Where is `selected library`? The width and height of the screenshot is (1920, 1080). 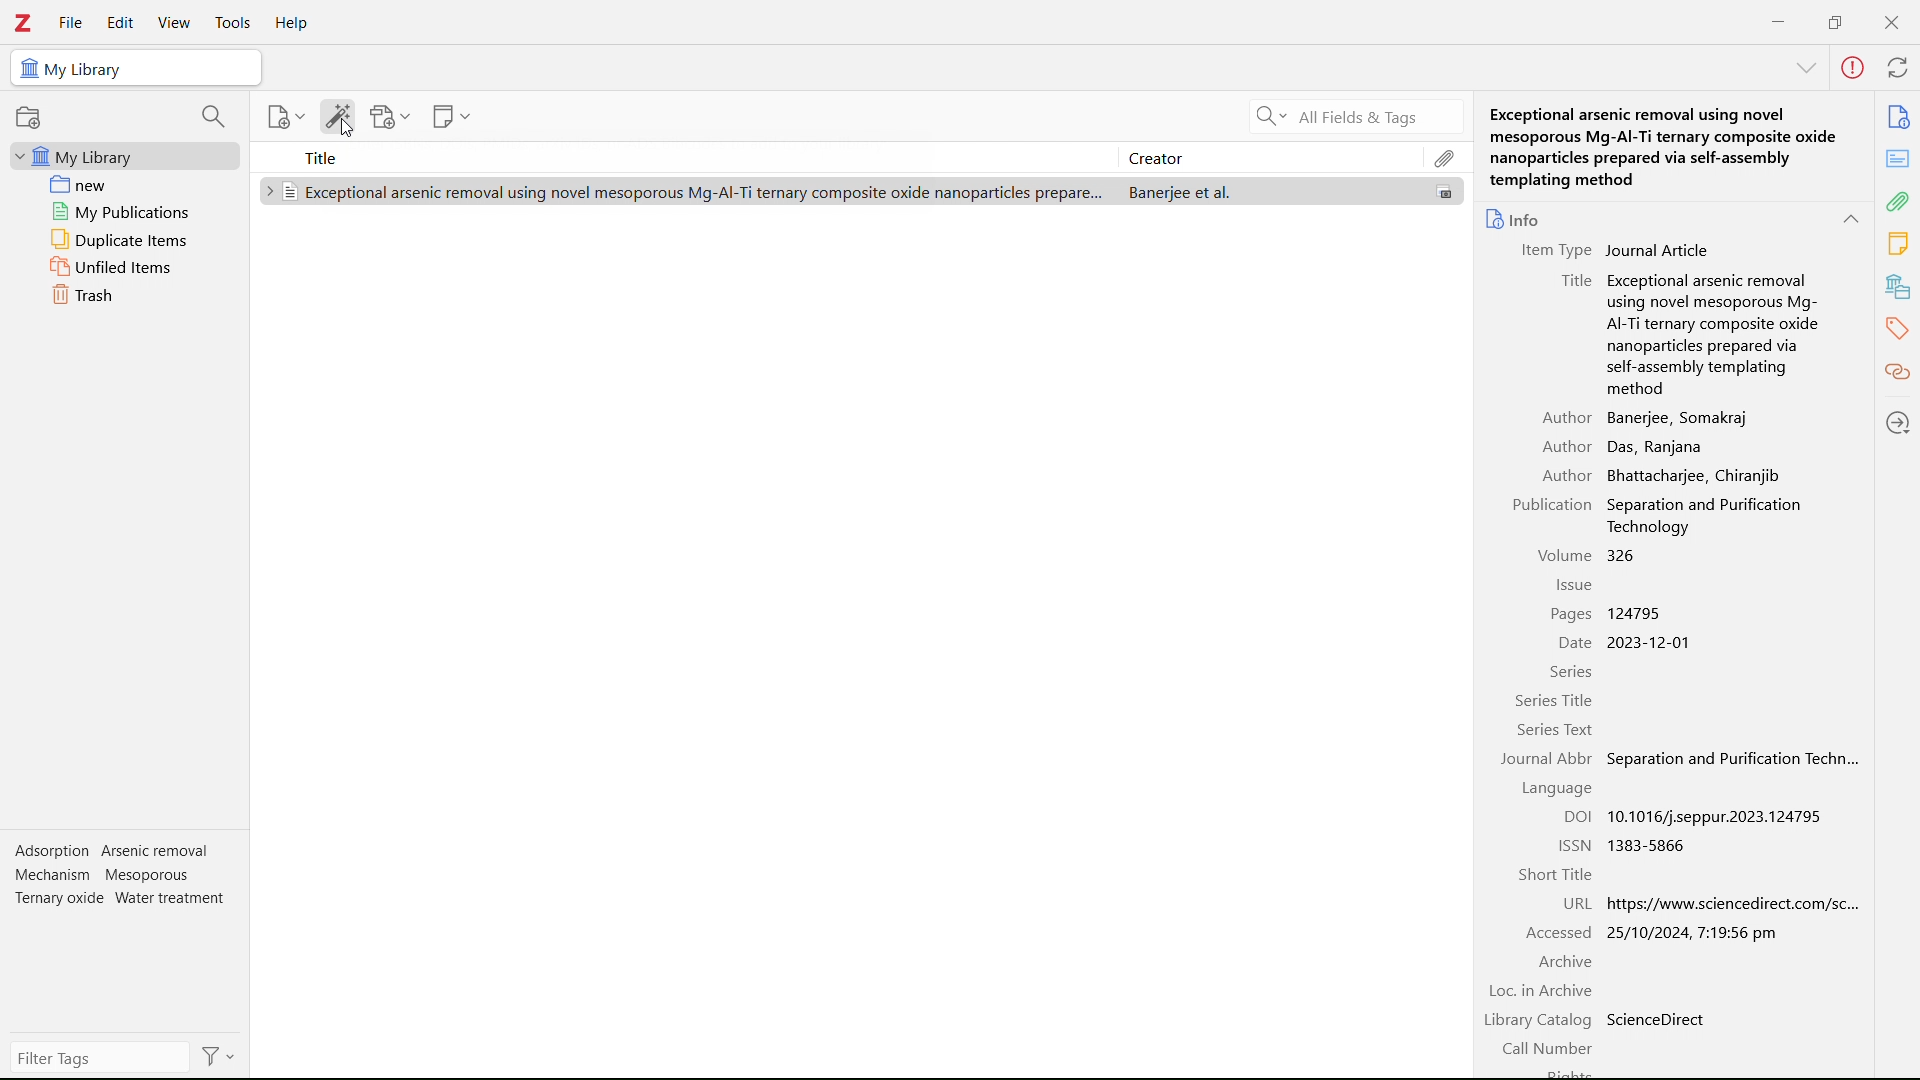 selected library is located at coordinates (135, 68).